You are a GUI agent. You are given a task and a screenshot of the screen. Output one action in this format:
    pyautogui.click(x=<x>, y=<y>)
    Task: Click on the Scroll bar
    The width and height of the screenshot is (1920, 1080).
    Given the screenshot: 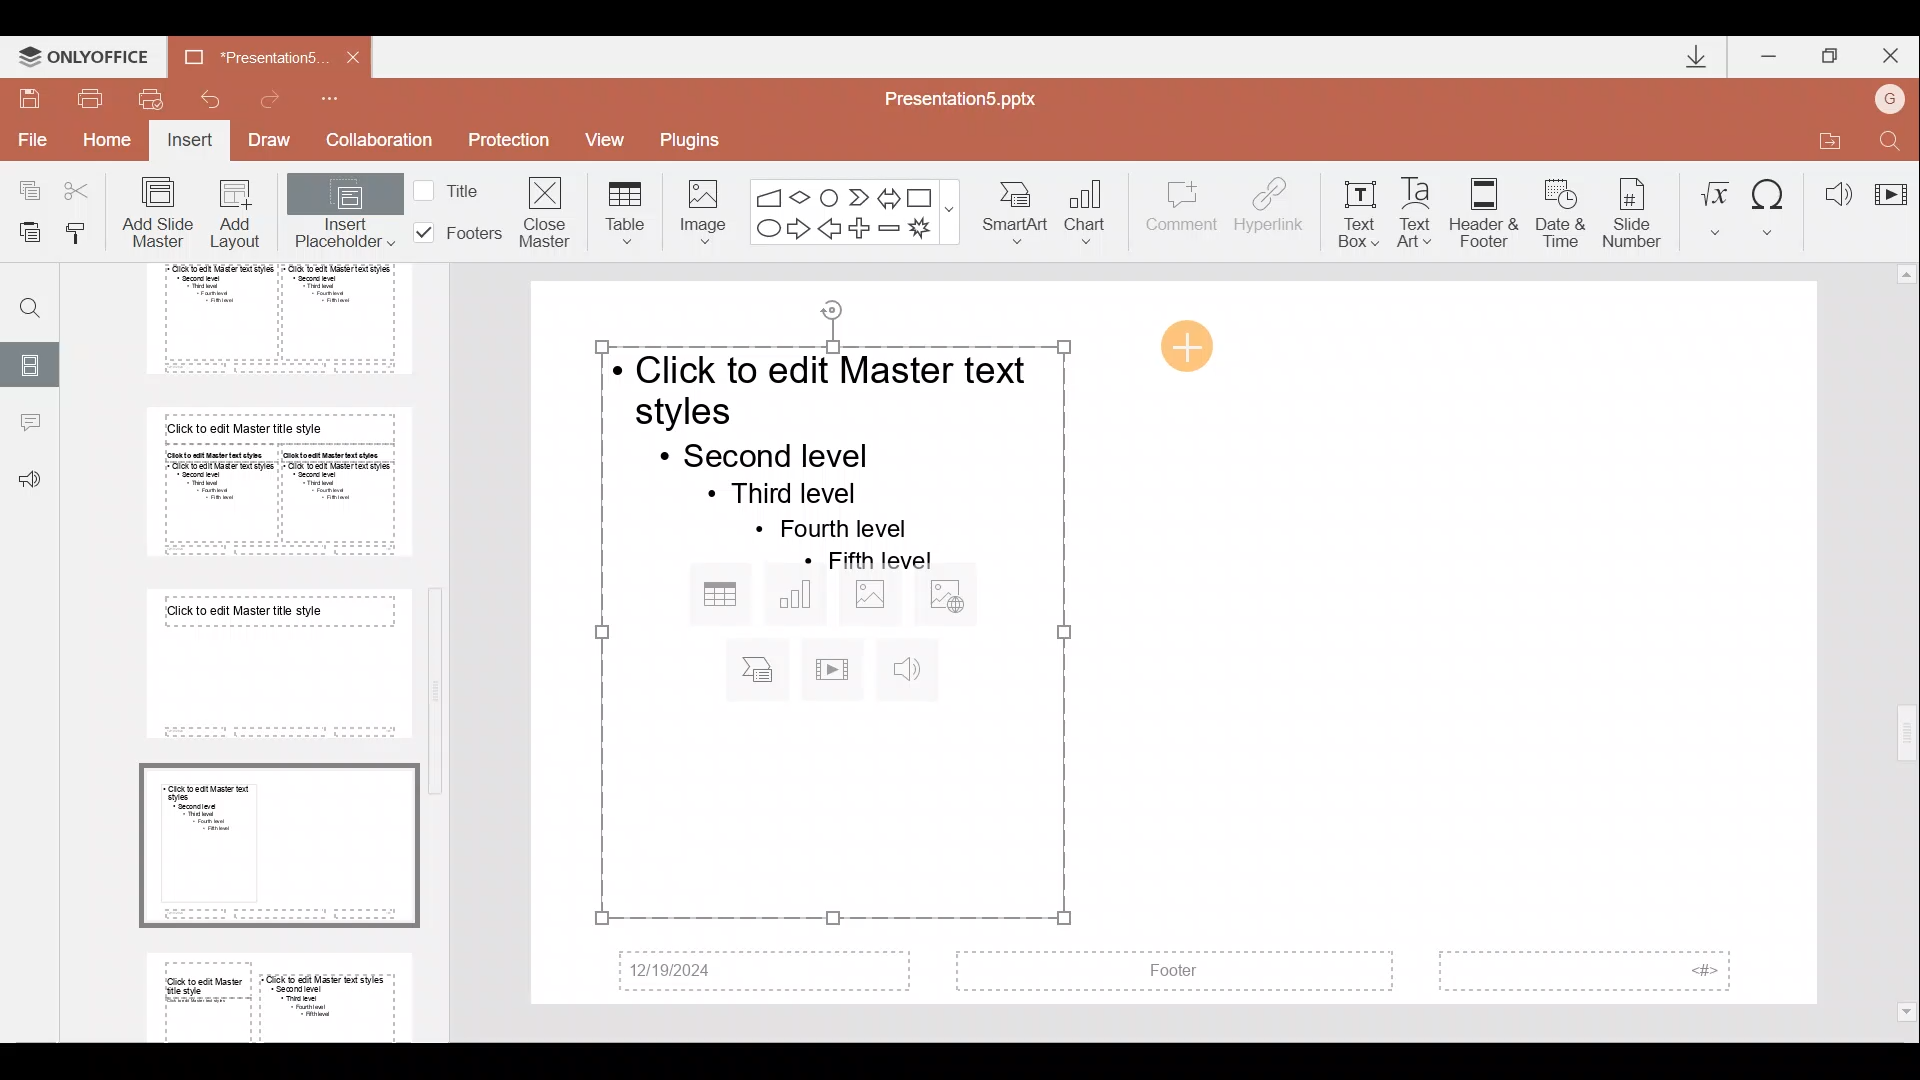 What is the action you would take?
    pyautogui.click(x=1907, y=644)
    